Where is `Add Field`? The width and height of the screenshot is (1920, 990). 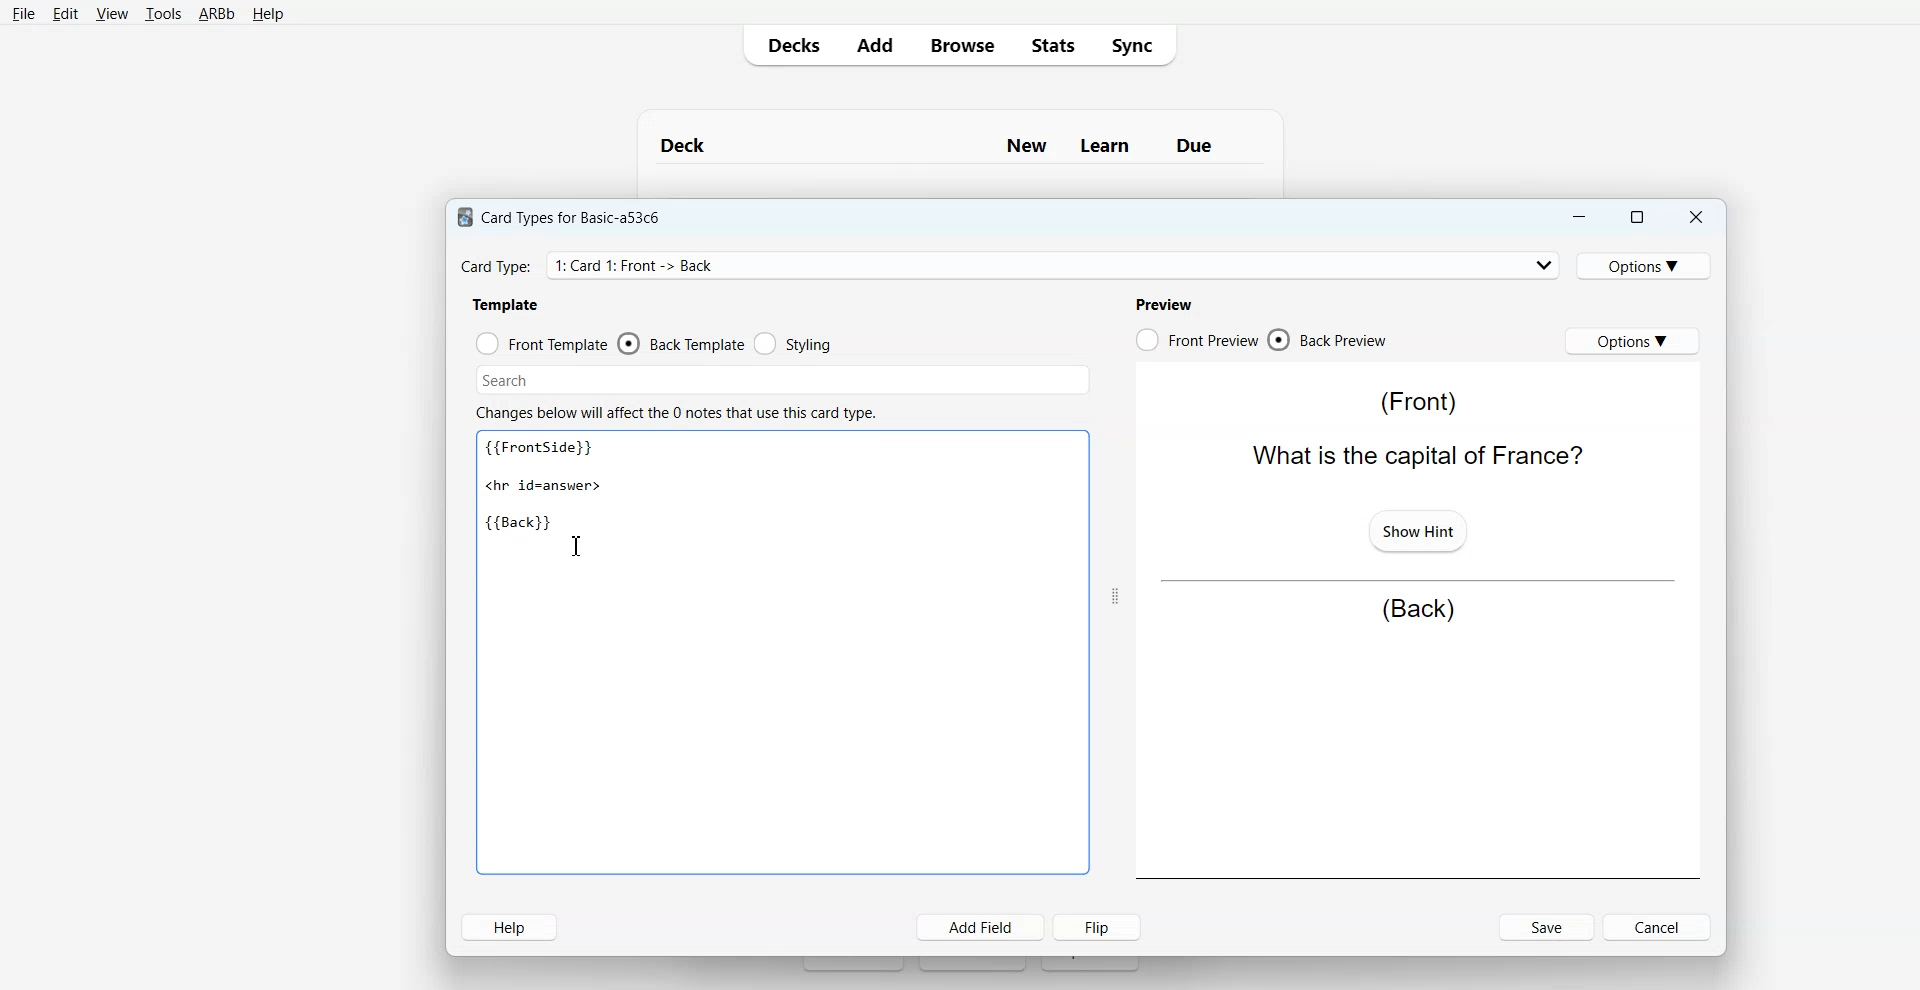
Add Field is located at coordinates (981, 927).